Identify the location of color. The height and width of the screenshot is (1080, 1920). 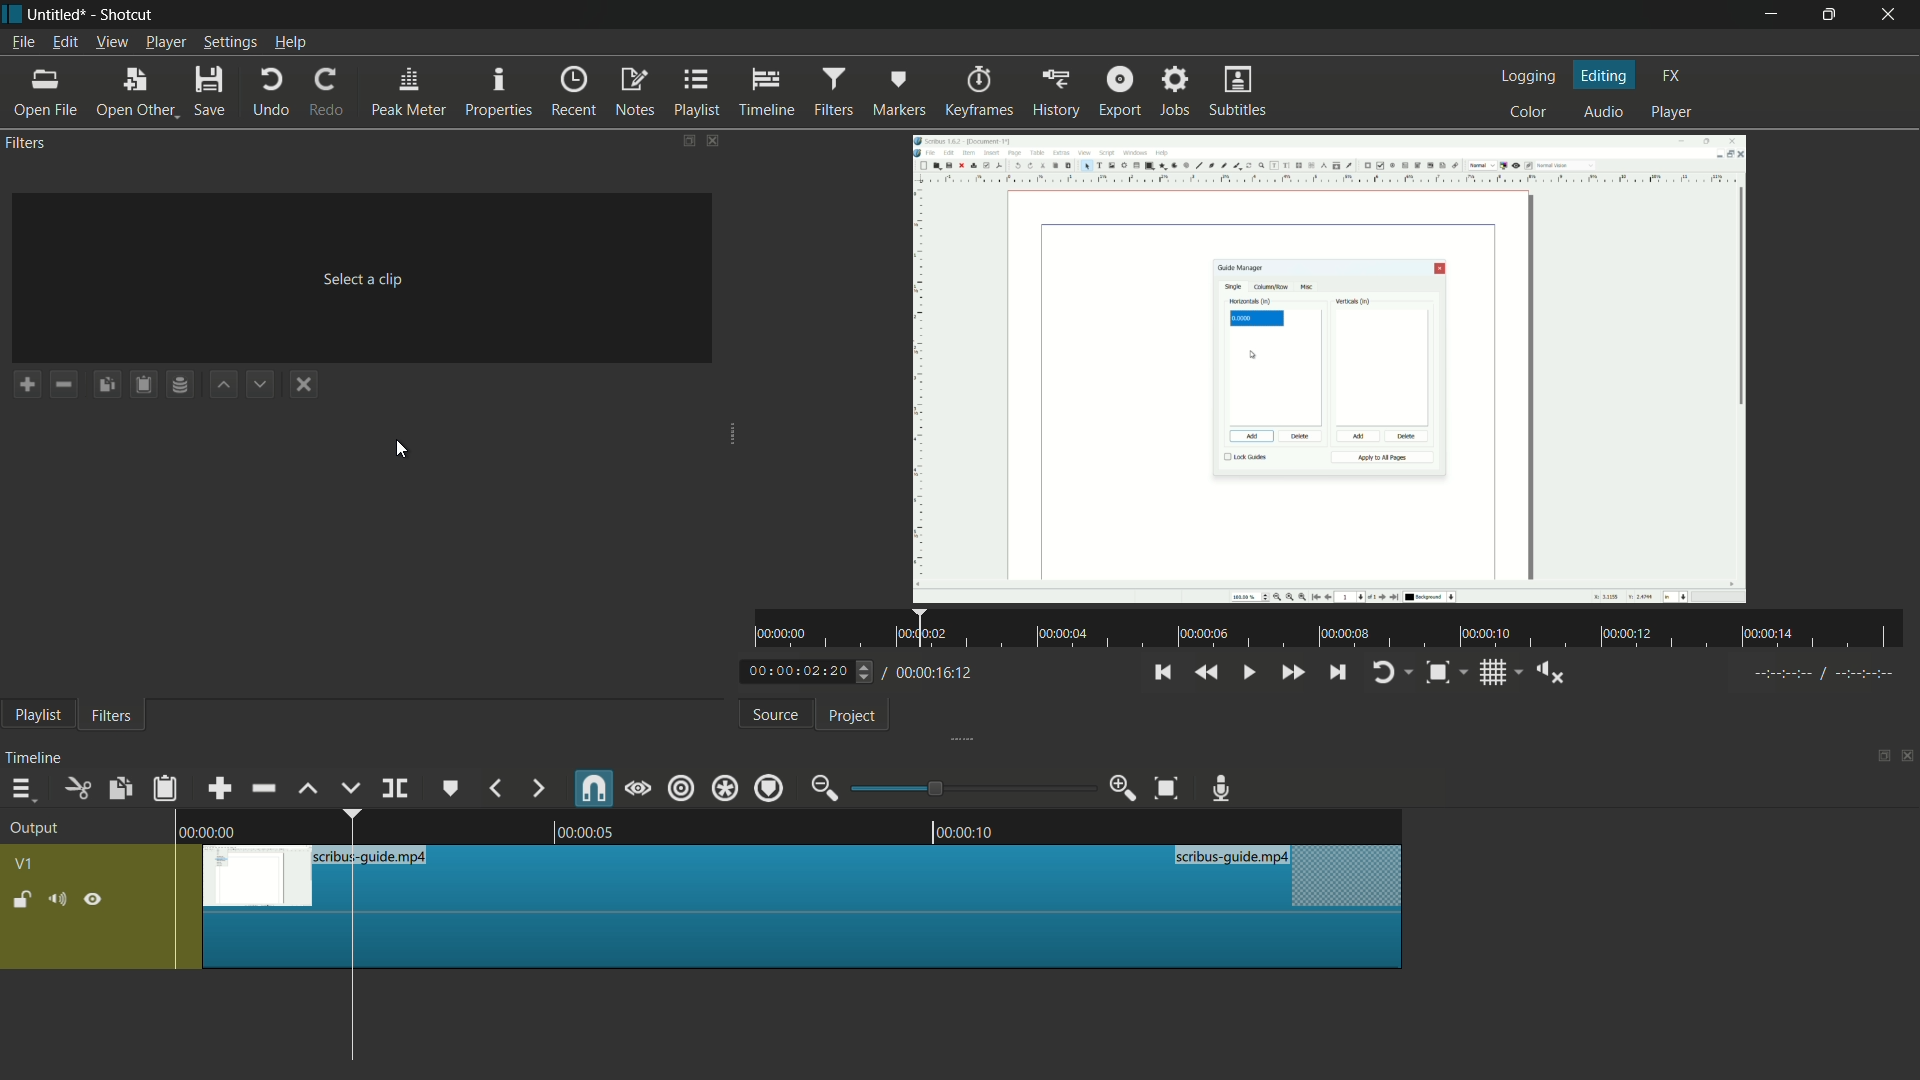
(1528, 110).